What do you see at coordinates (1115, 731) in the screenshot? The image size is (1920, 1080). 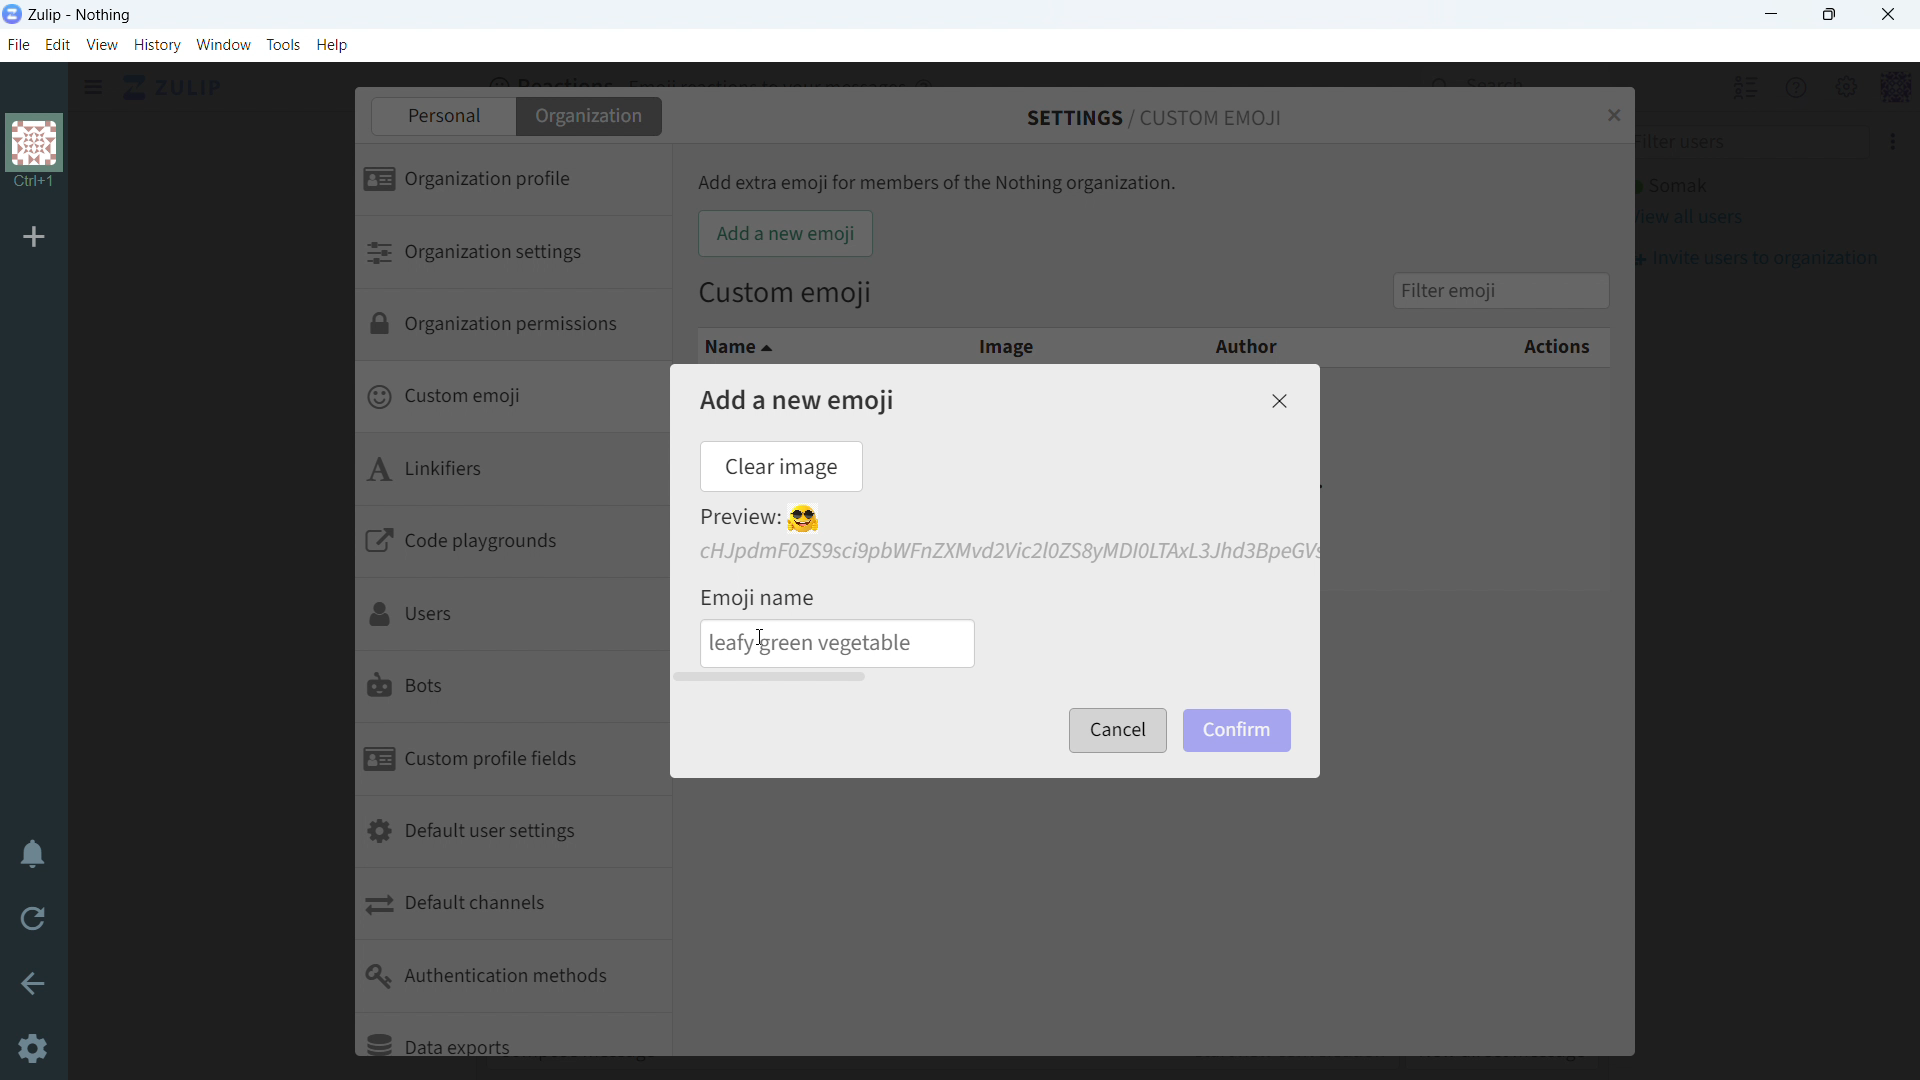 I see `cancel` at bounding box center [1115, 731].